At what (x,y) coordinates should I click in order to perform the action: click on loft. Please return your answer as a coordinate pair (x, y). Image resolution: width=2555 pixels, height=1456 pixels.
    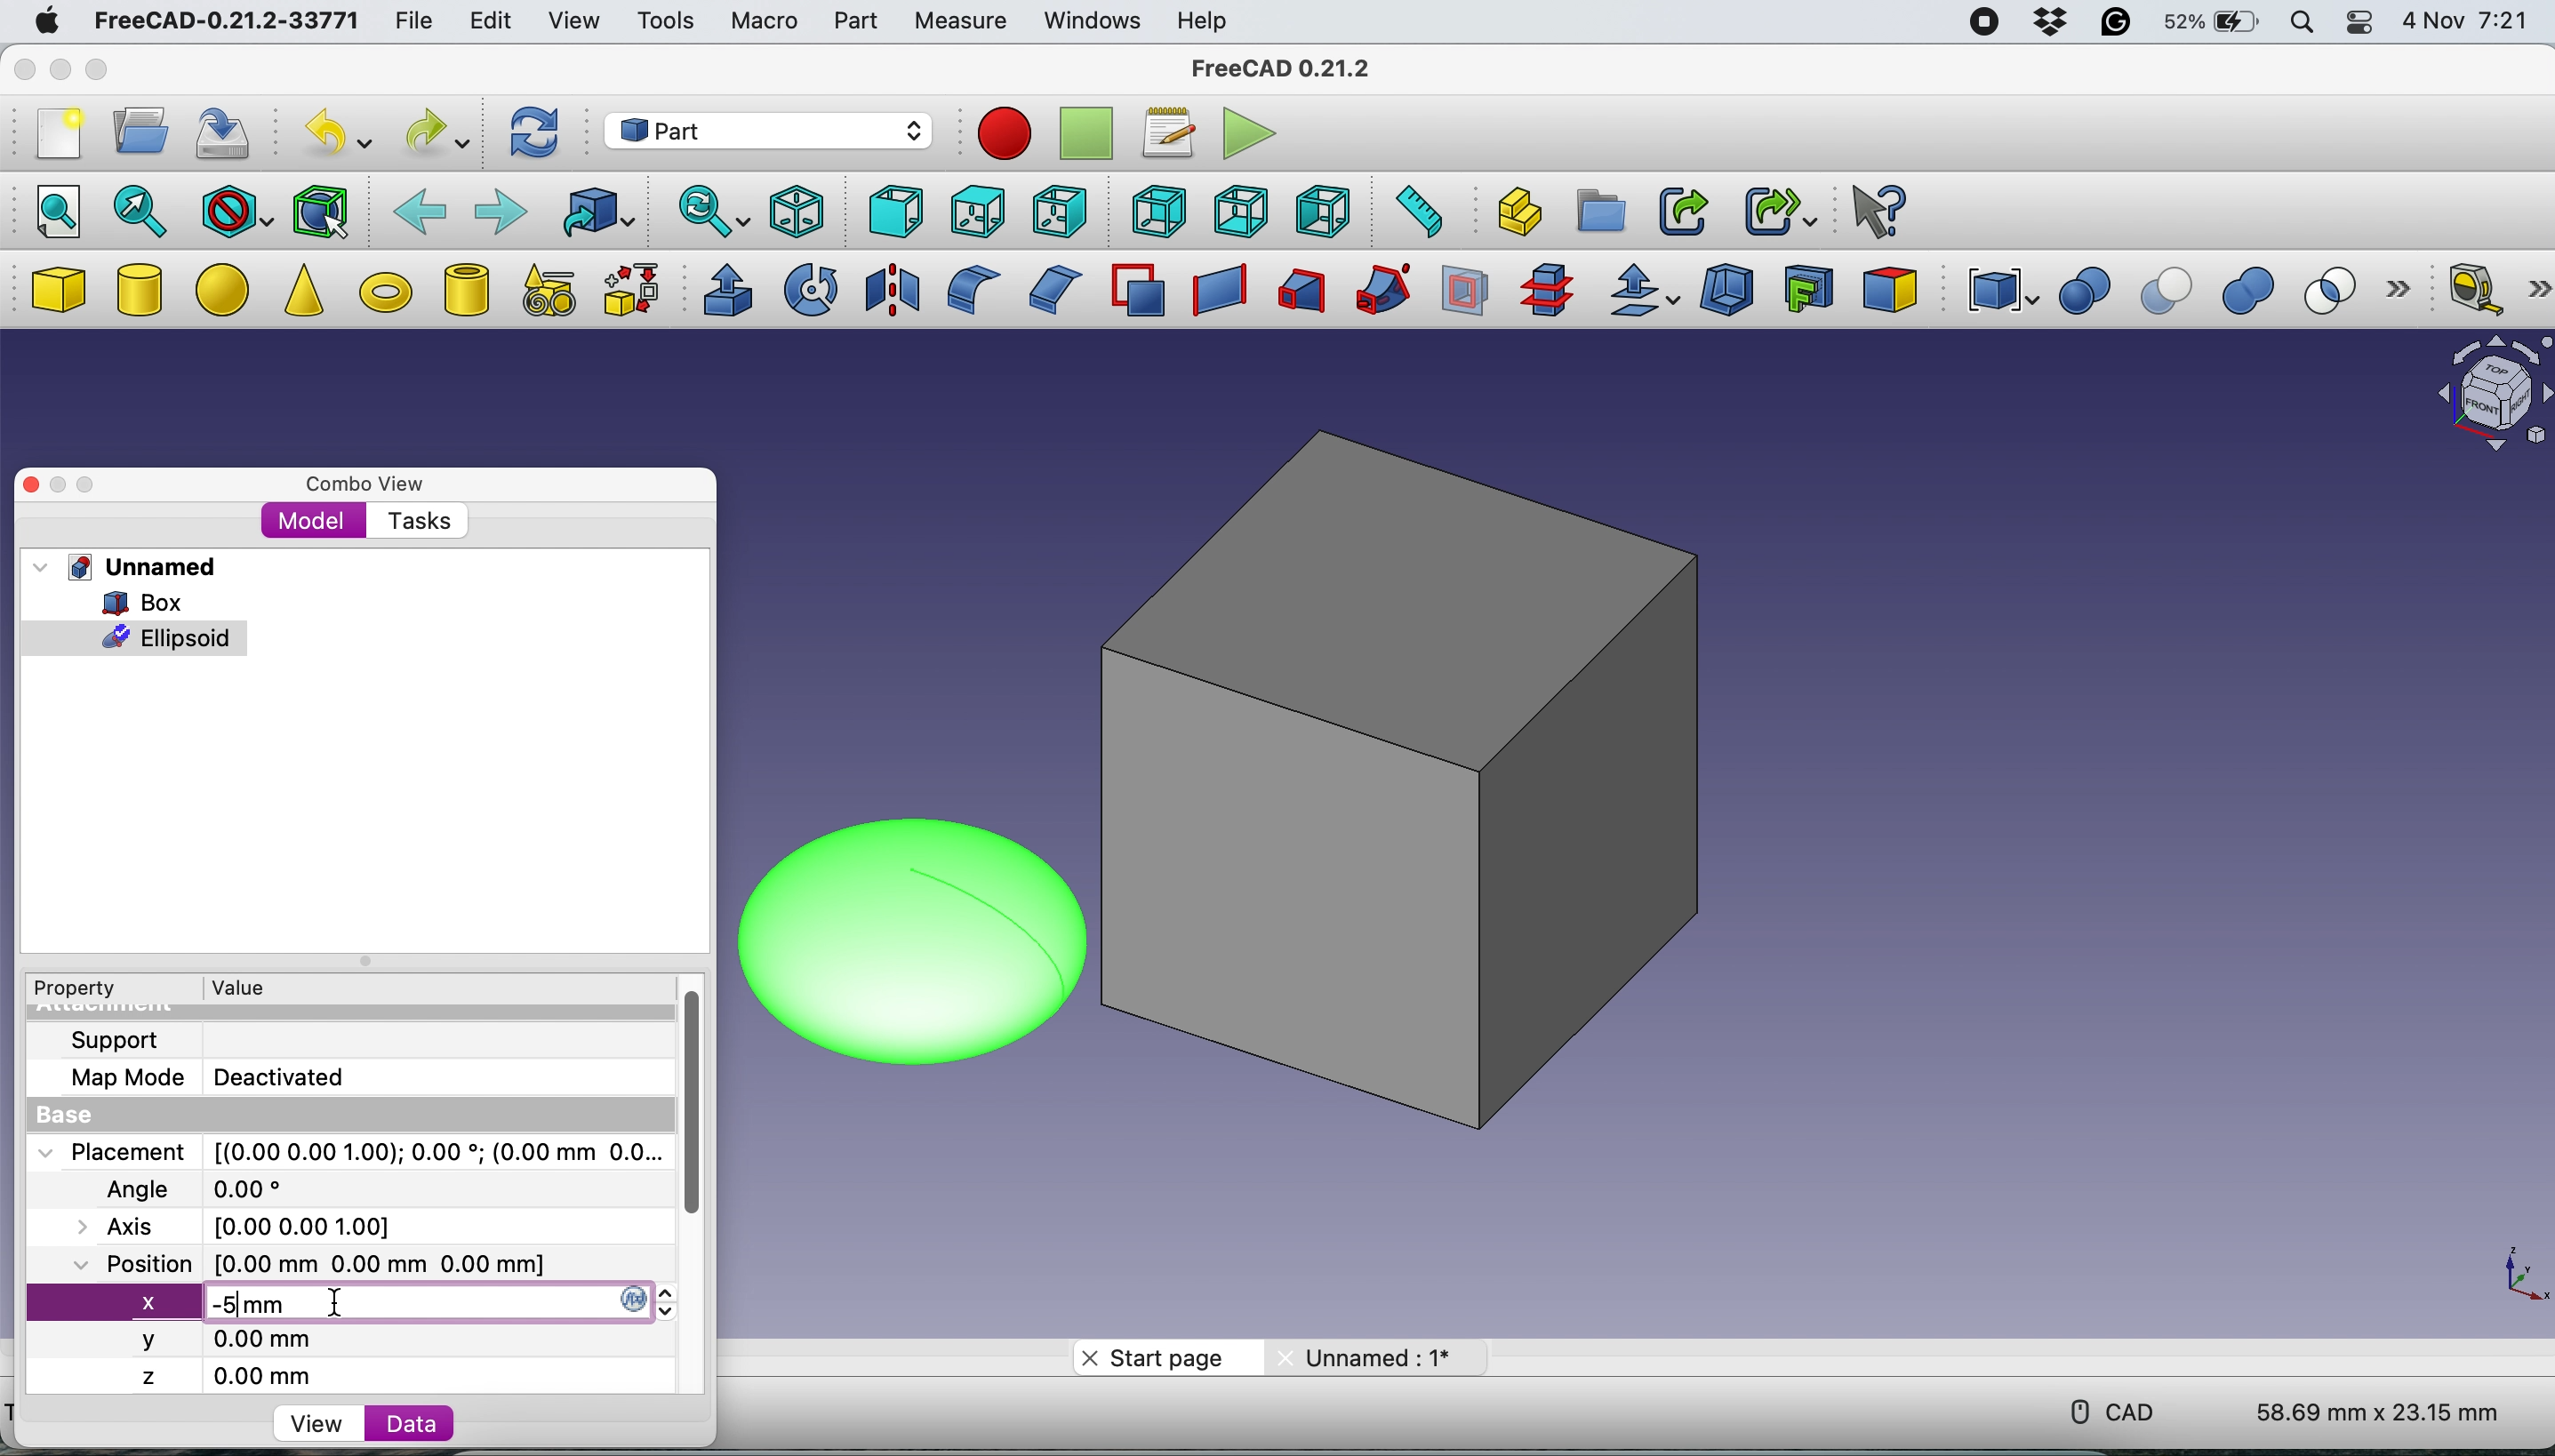
    Looking at the image, I should click on (1298, 294).